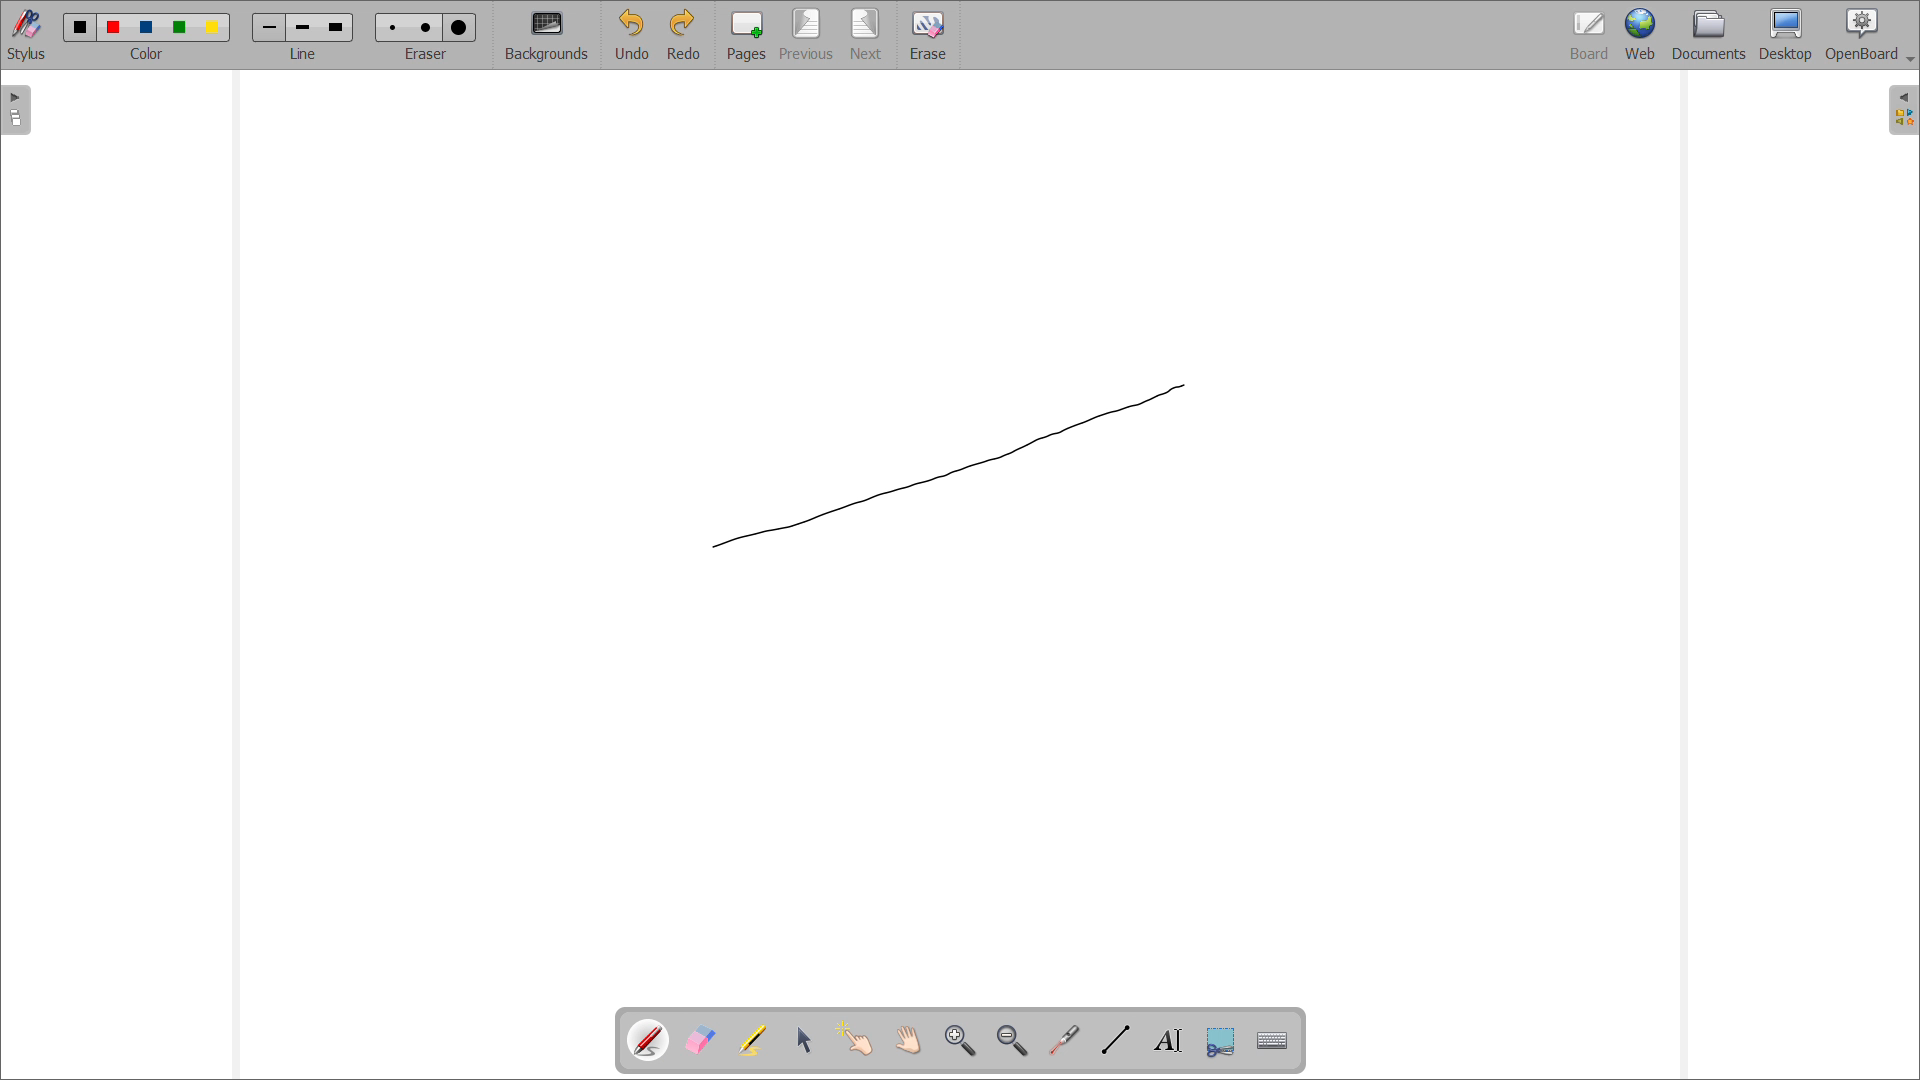 The width and height of the screenshot is (1920, 1080). What do you see at coordinates (547, 34) in the screenshot?
I see `backgrounds` at bounding box center [547, 34].